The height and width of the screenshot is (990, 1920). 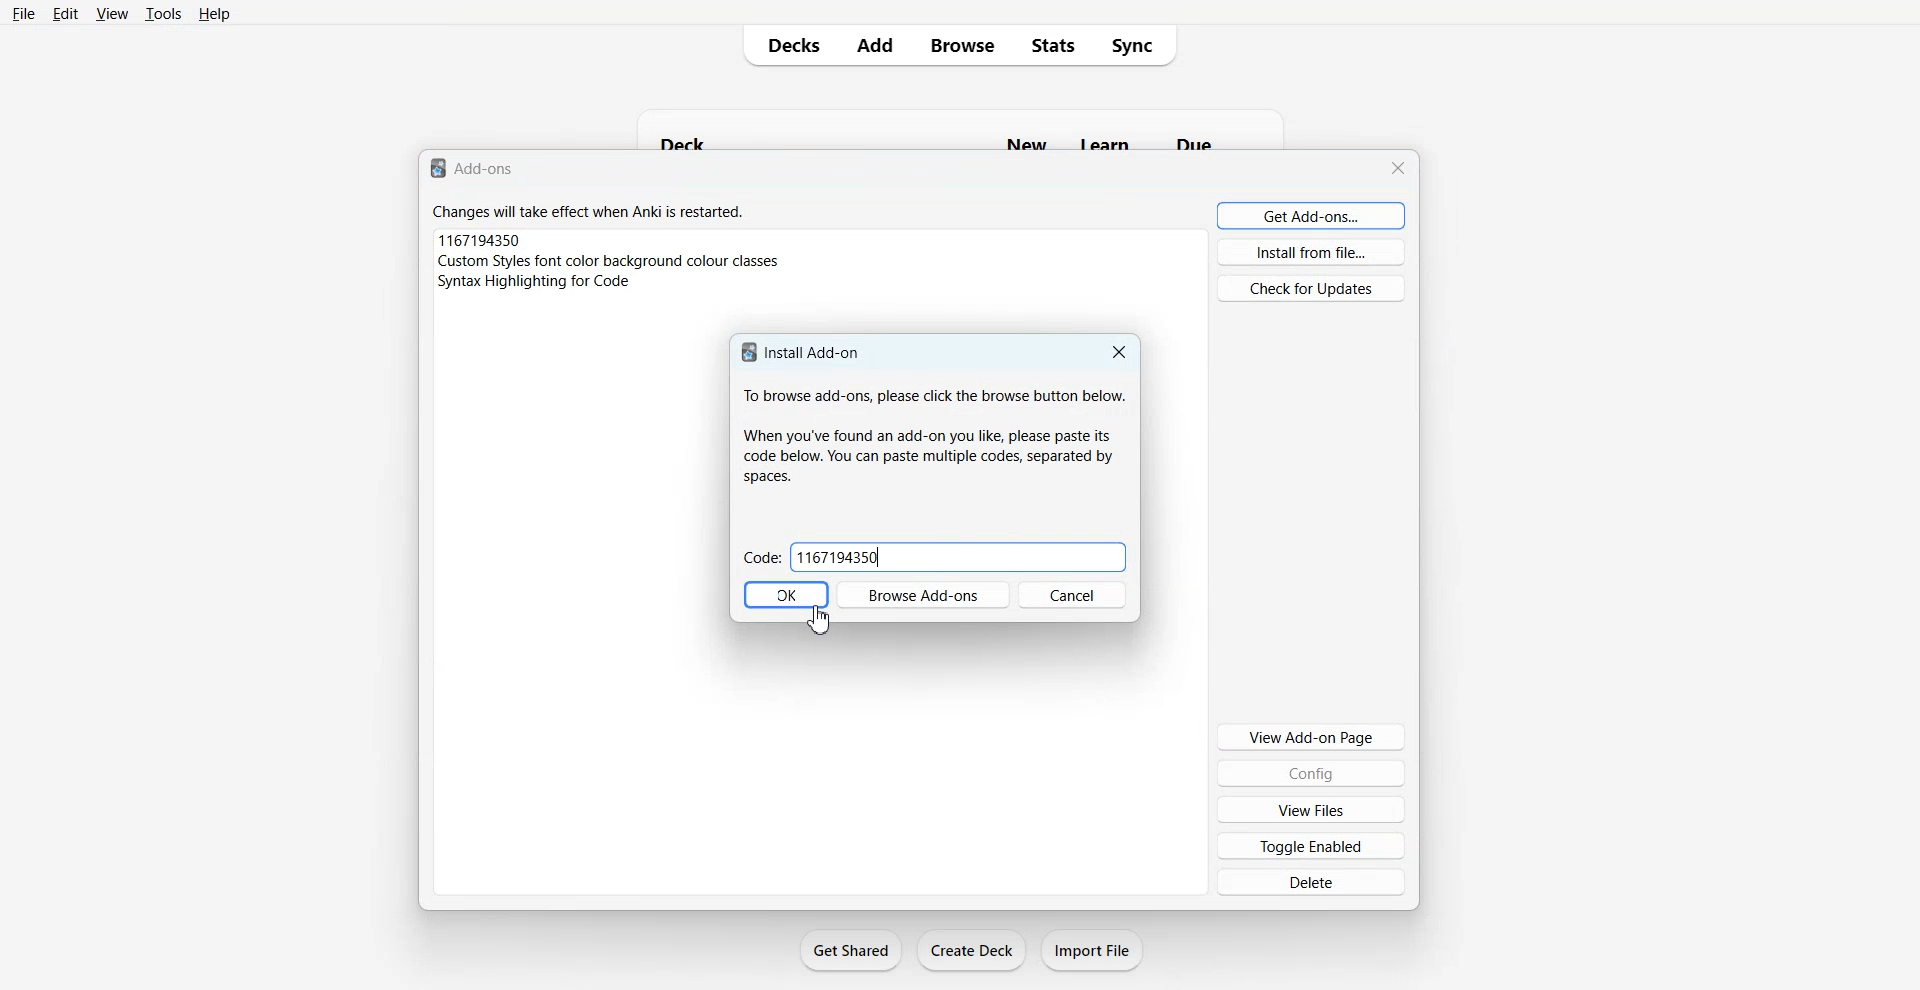 I want to click on Add, so click(x=876, y=45).